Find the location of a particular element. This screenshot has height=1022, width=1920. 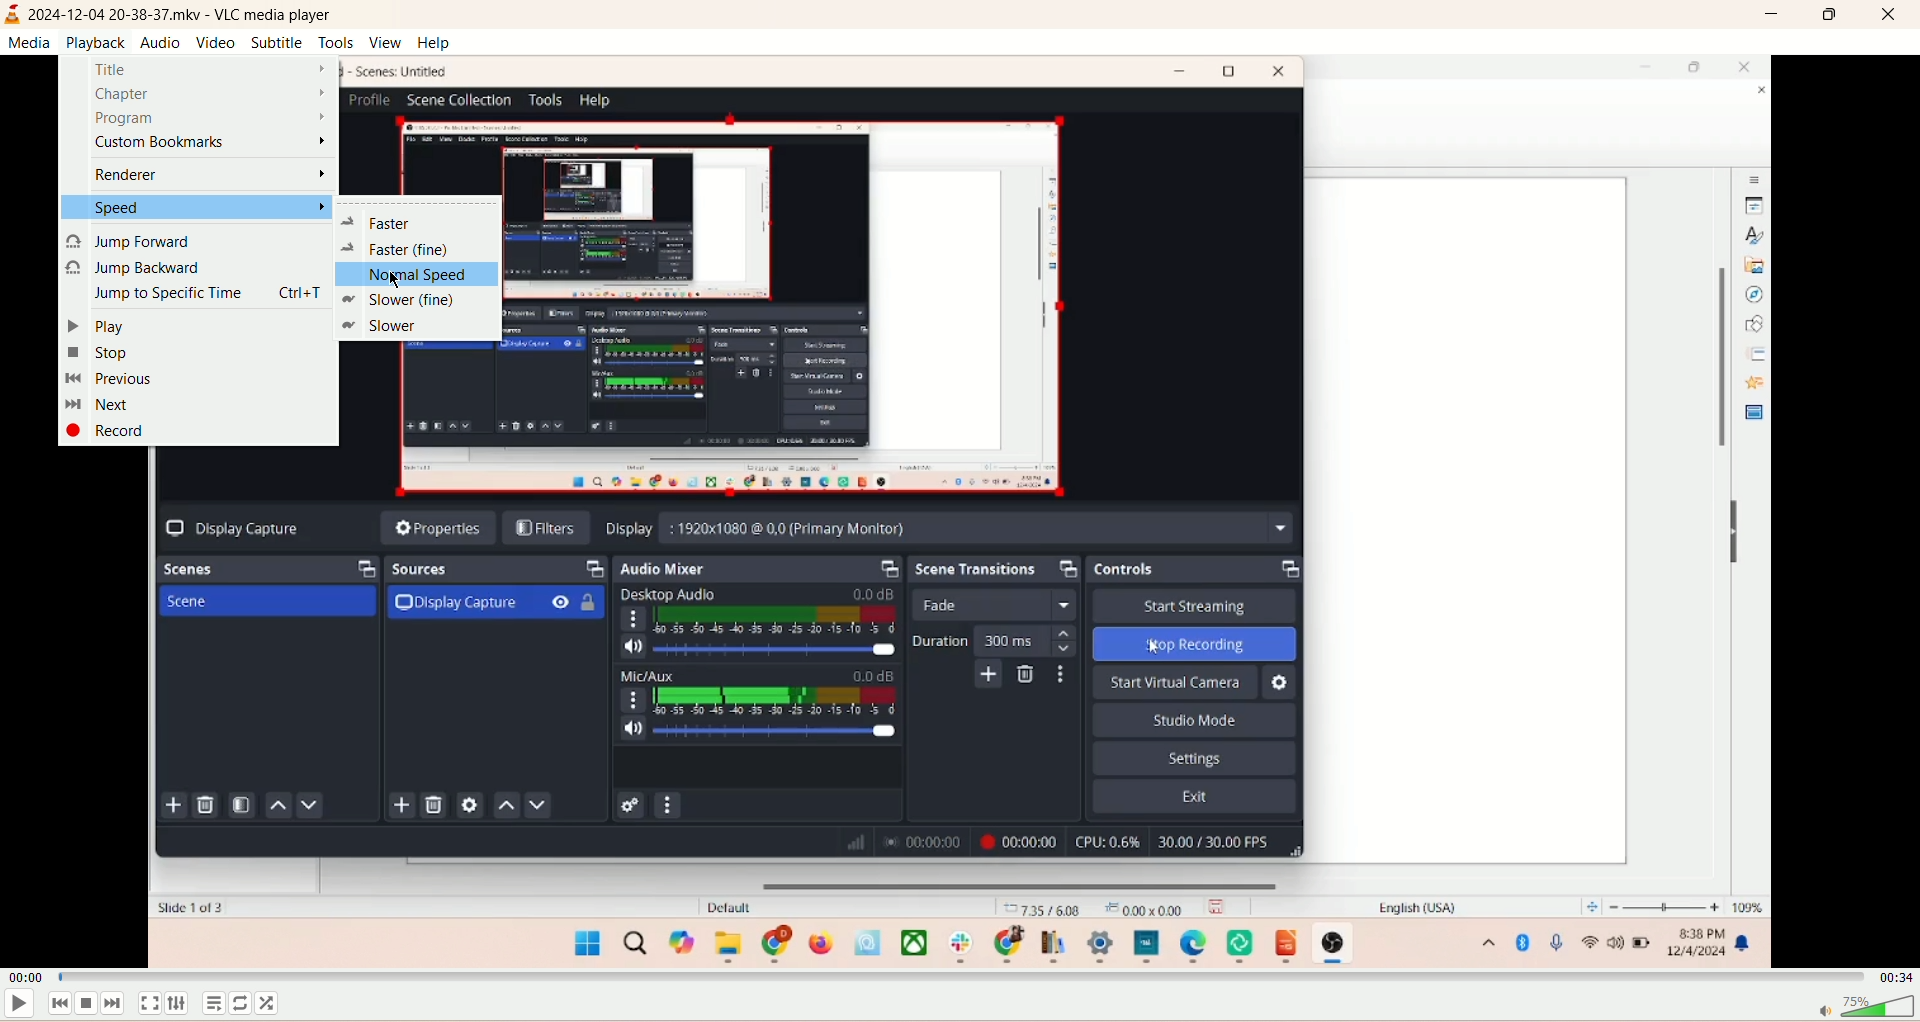

shuffle is located at coordinates (274, 1002).